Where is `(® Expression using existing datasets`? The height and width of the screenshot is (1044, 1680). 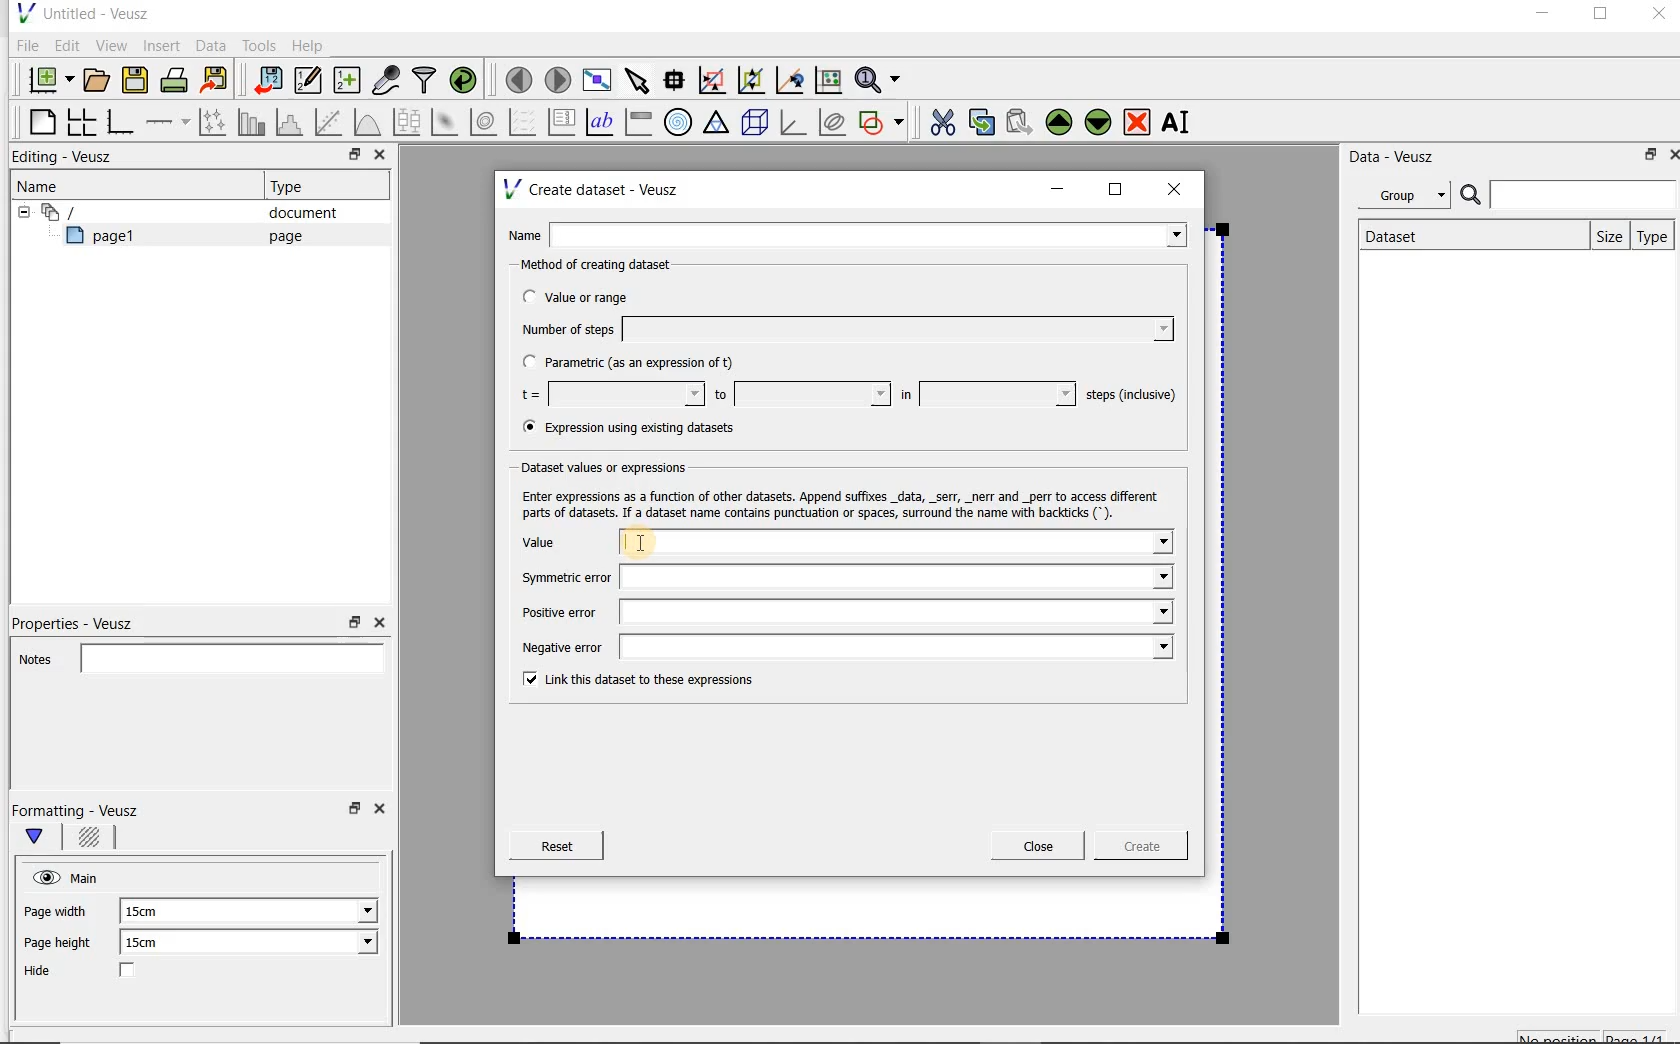
(® Expression using existing datasets is located at coordinates (643, 428).